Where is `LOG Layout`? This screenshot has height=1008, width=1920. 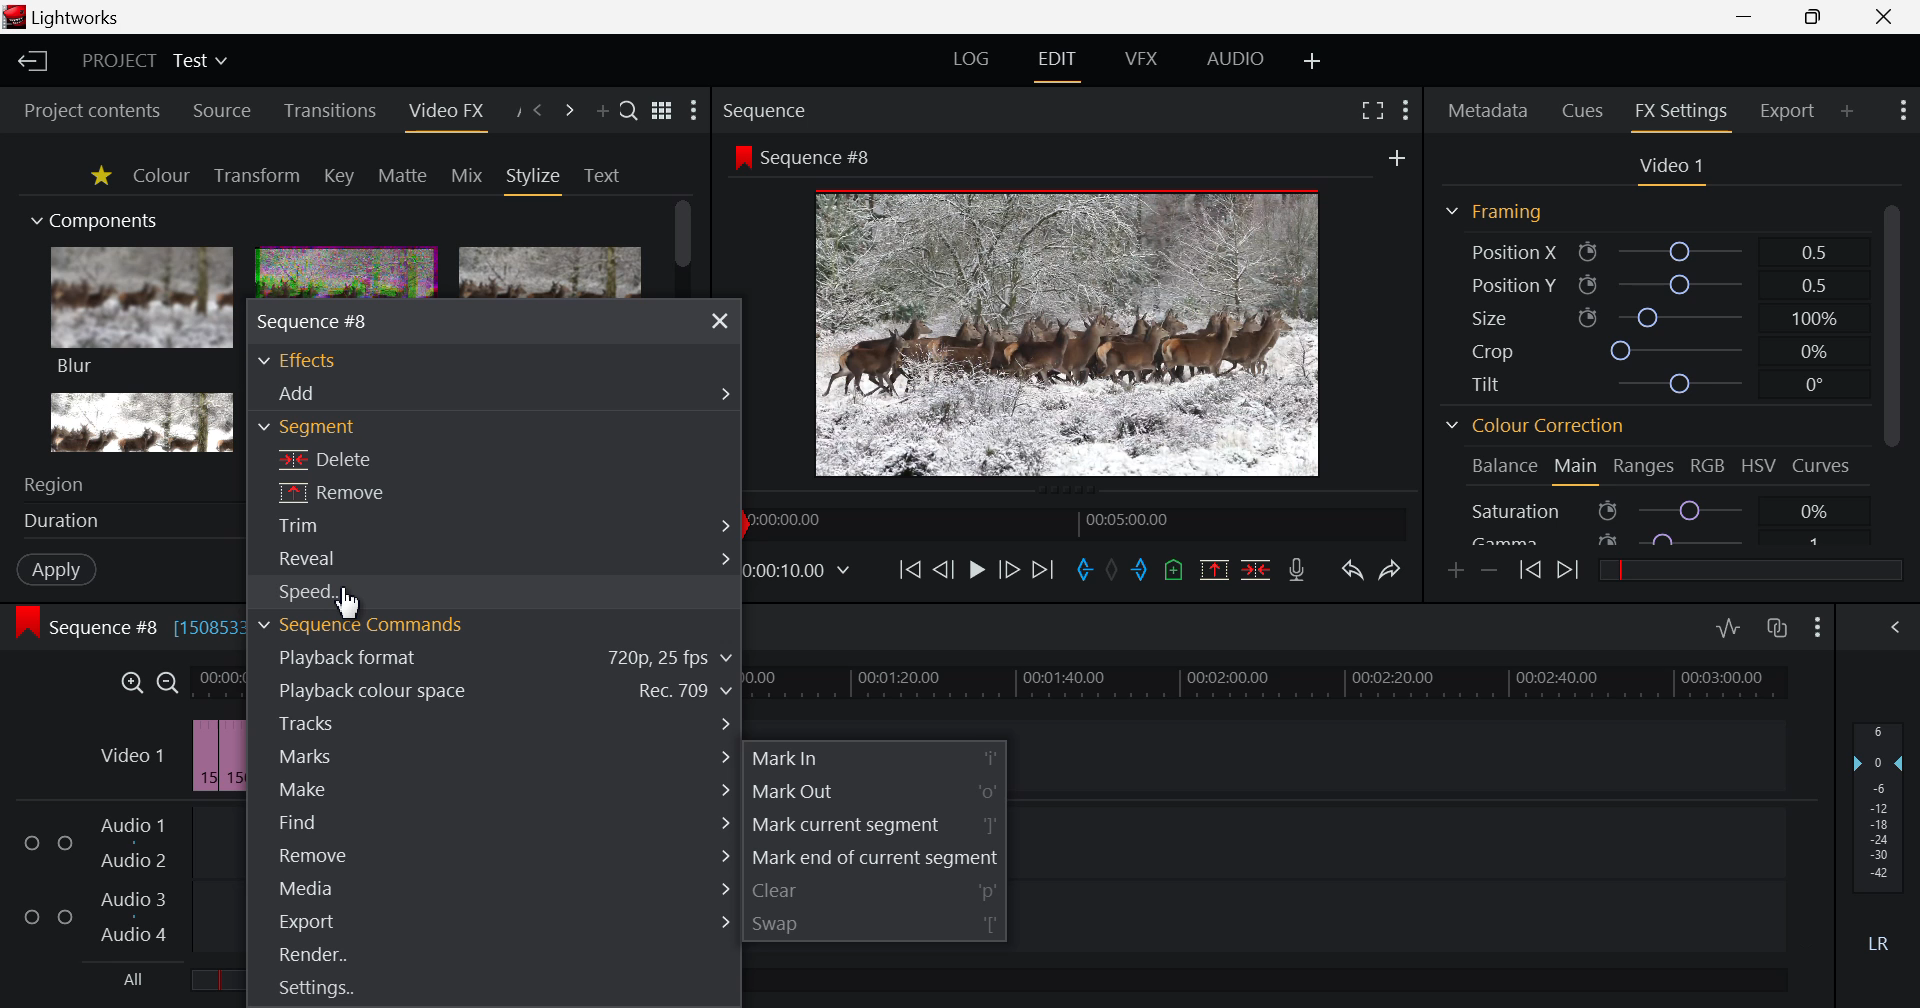
LOG Layout is located at coordinates (972, 60).